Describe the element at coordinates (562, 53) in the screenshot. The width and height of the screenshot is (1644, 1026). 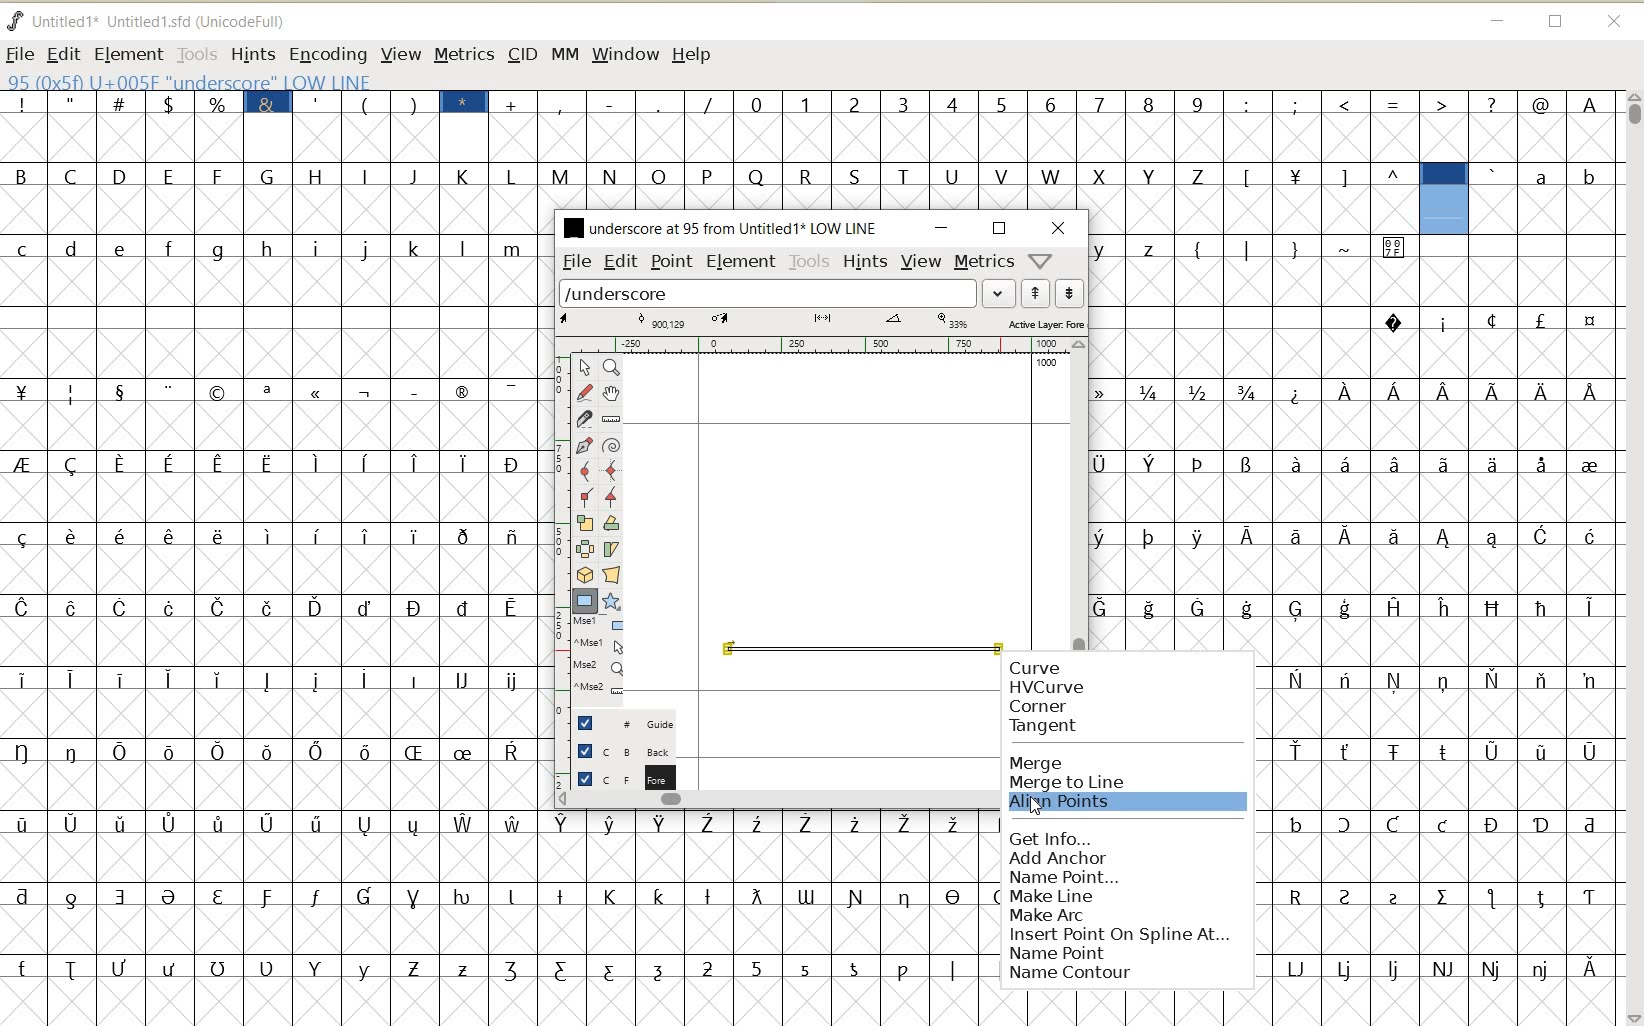
I see `MM` at that location.